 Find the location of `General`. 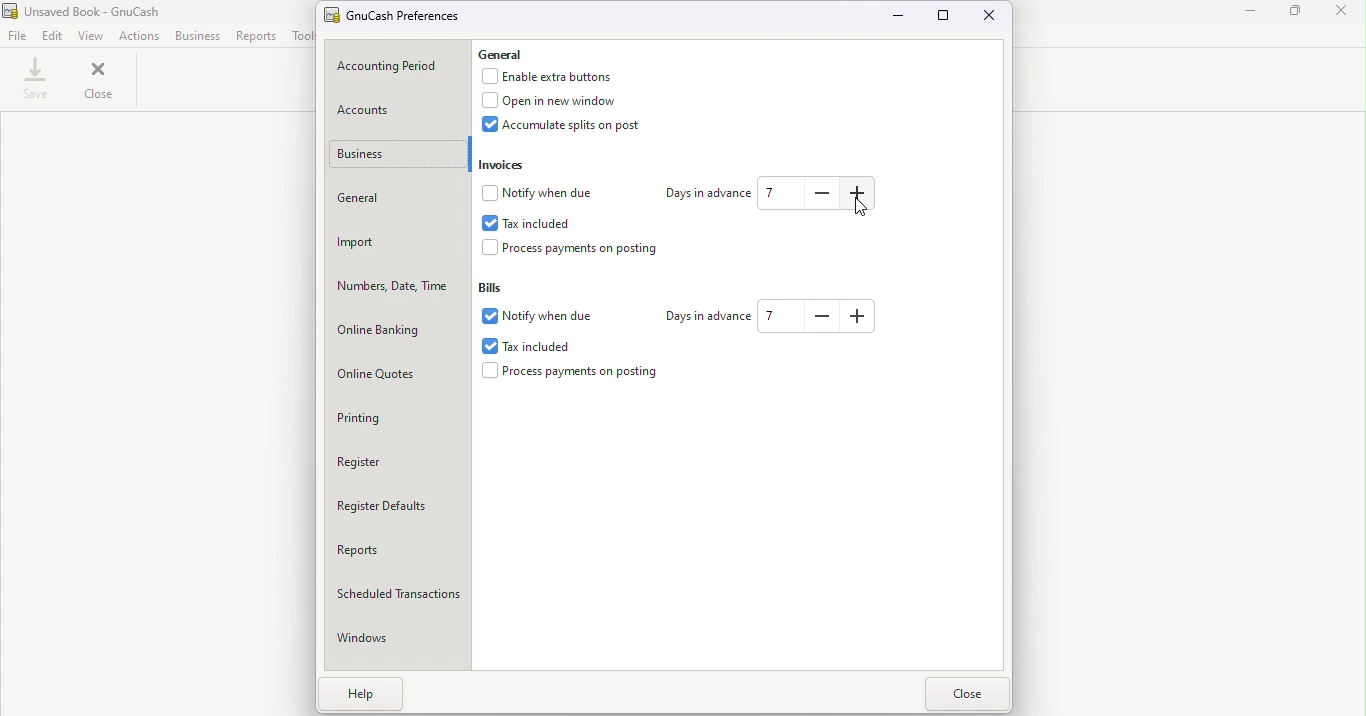

General is located at coordinates (391, 200).